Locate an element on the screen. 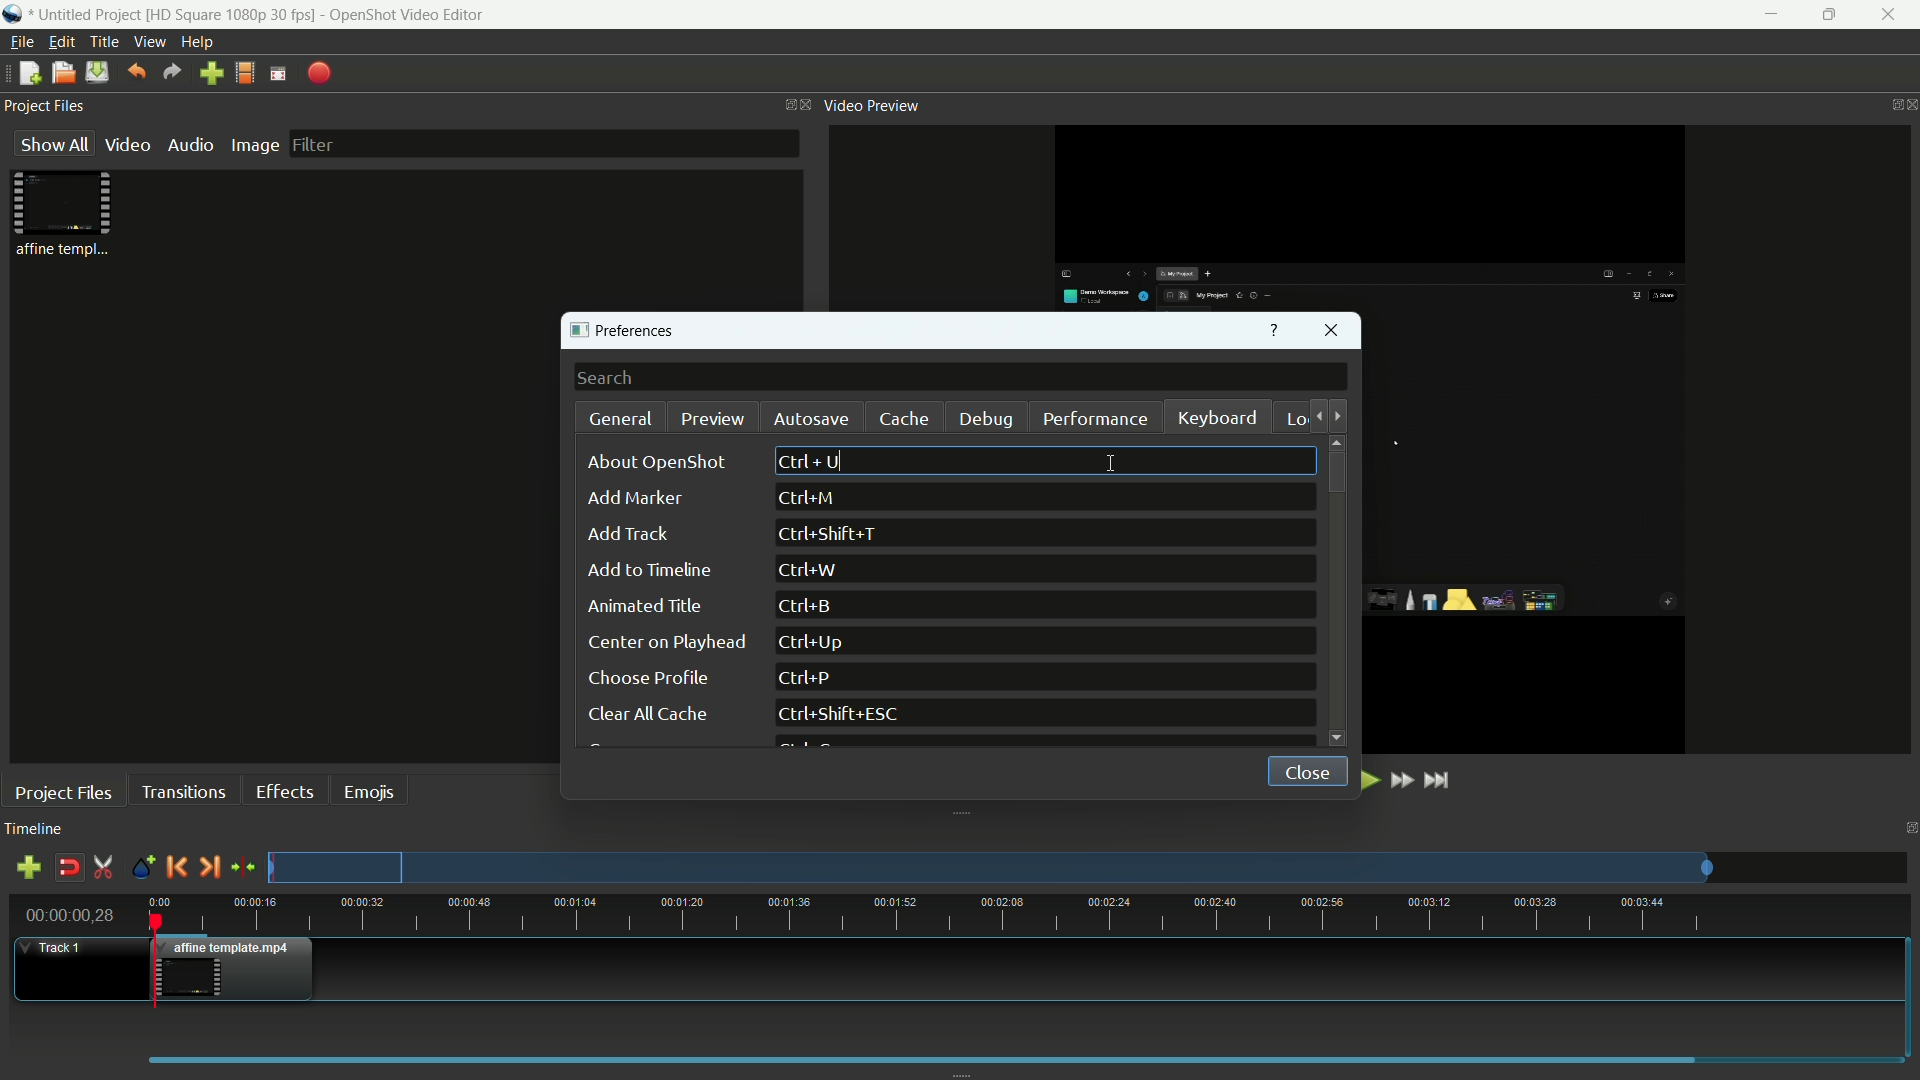 Image resolution: width=1920 pixels, height=1080 pixels. about openshot is located at coordinates (662, 462).